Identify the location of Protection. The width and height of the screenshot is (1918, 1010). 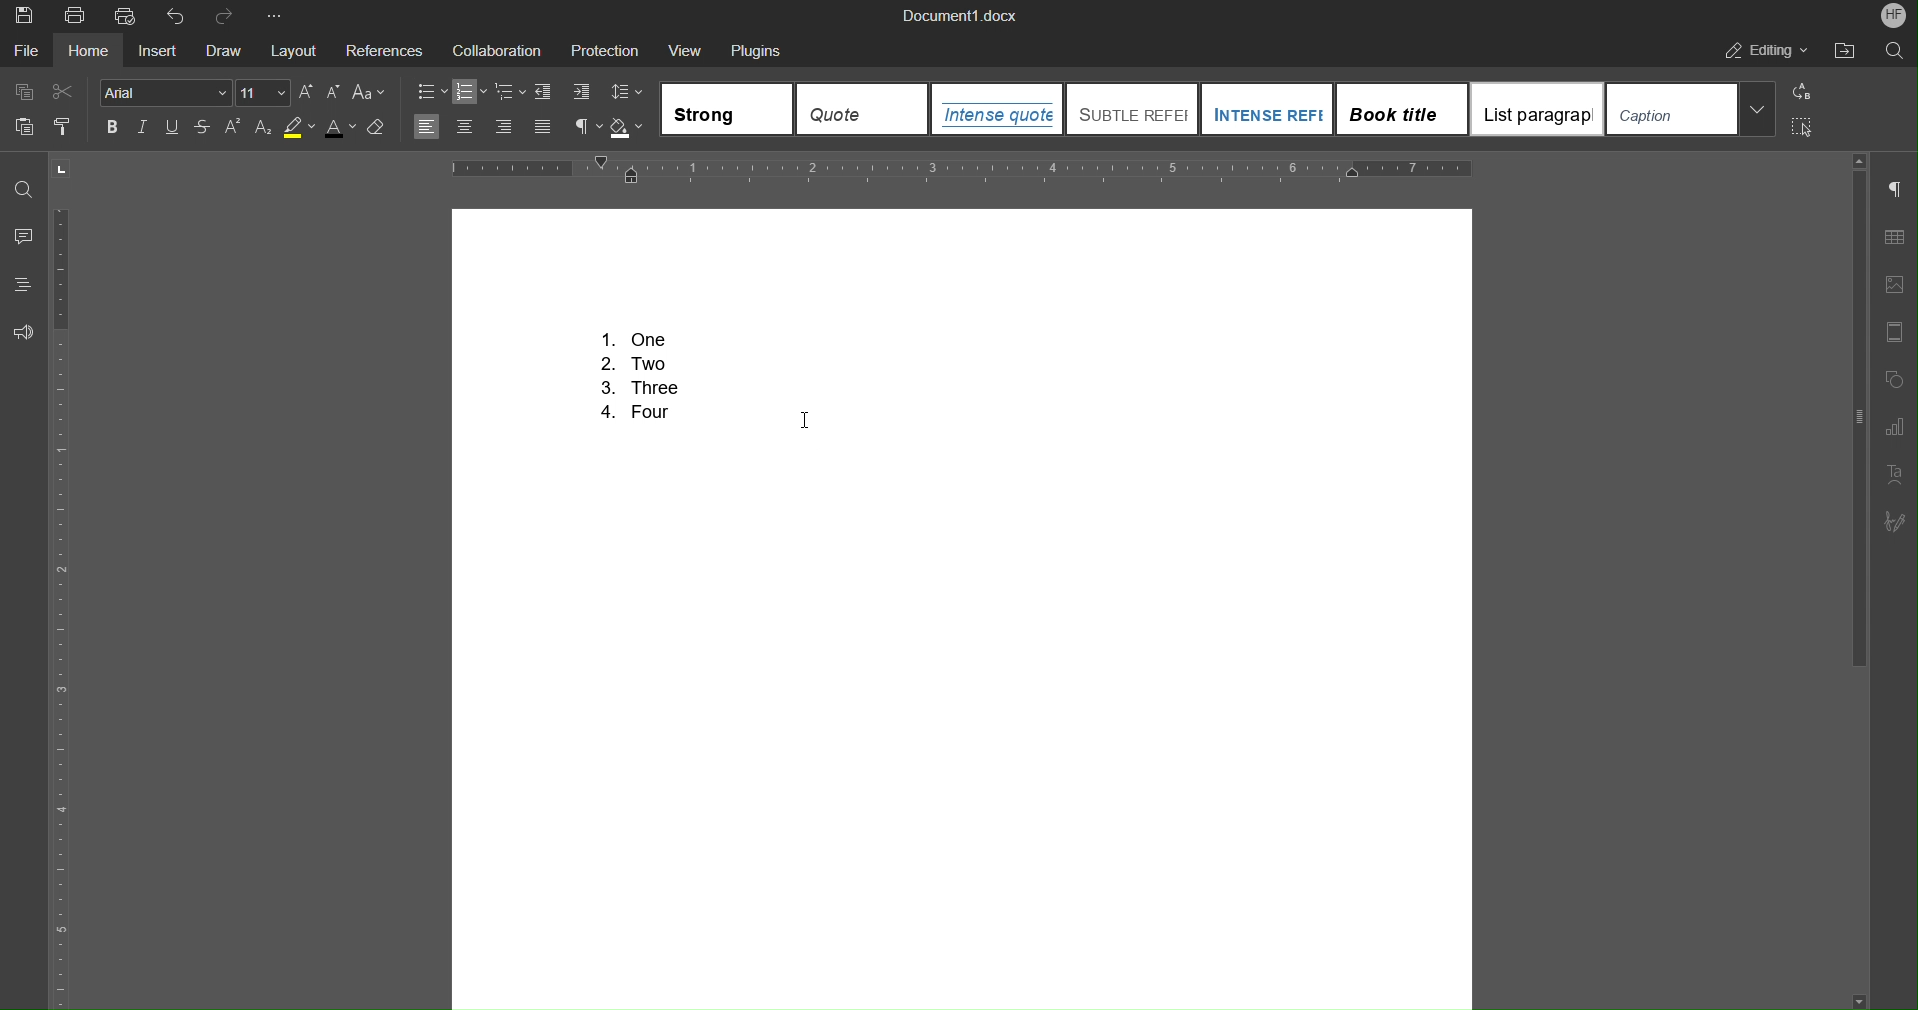
(604, 48).